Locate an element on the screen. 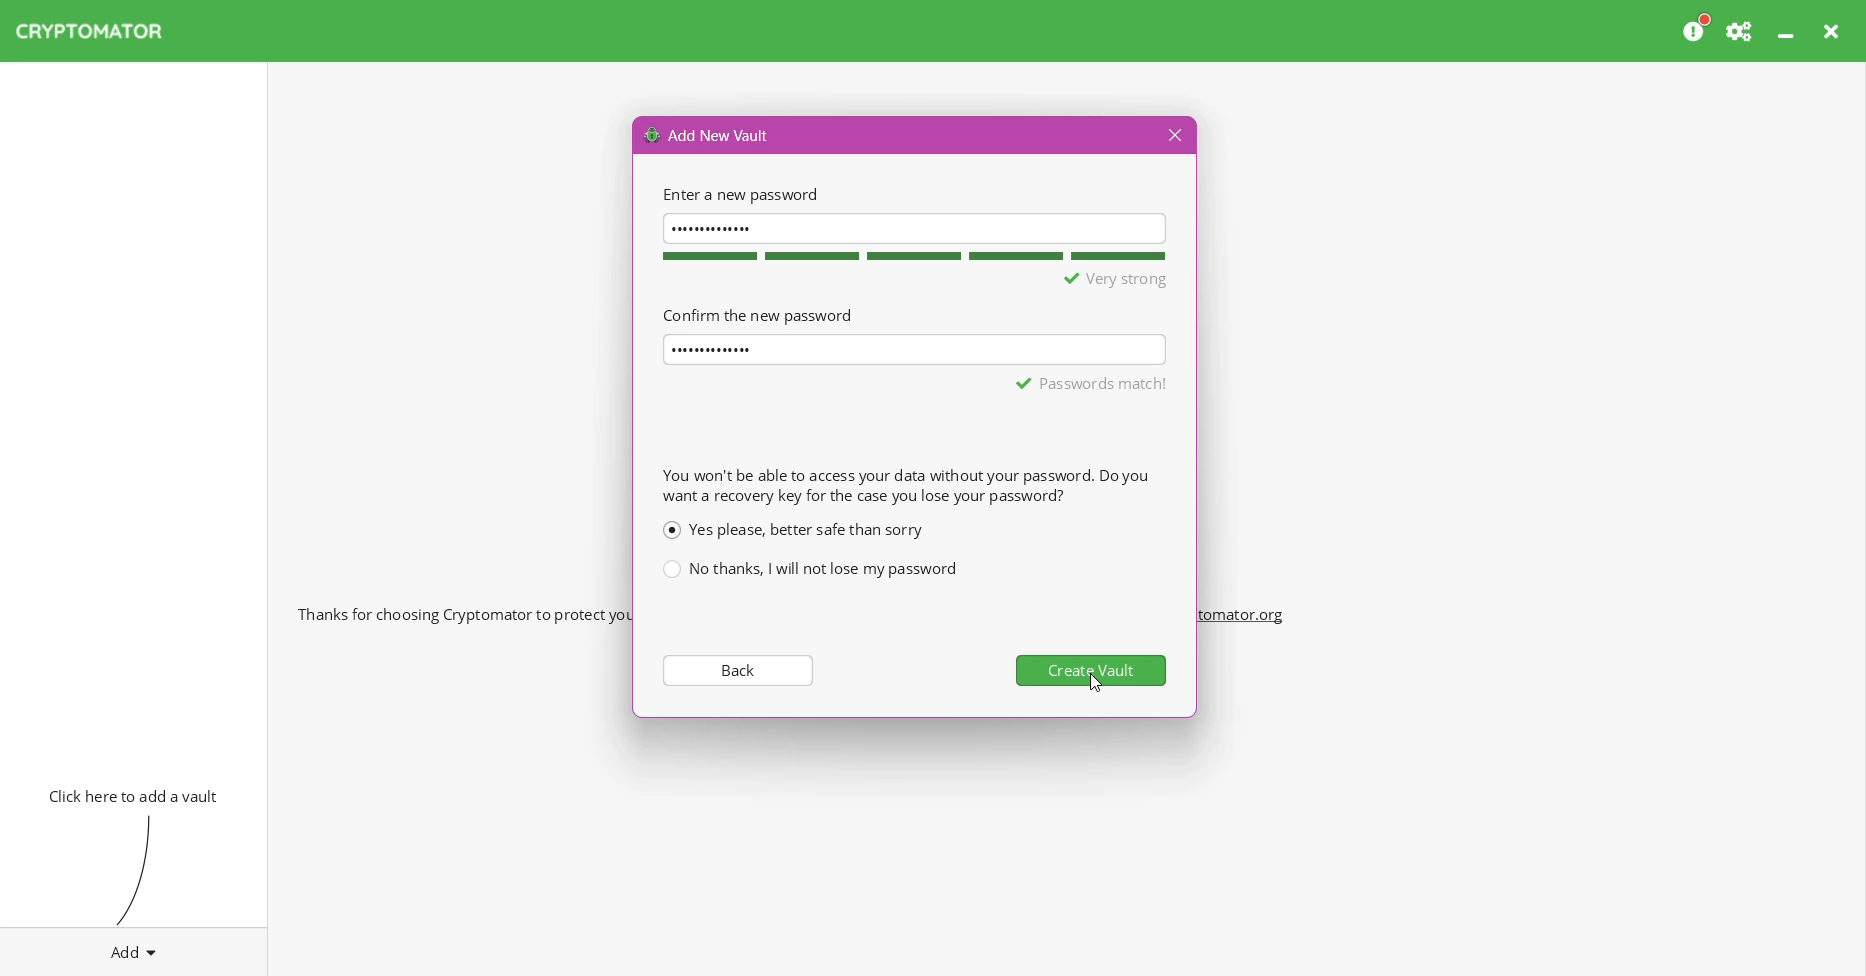 The height and width of the screenshot is (976, 1866). Yes please, better safe than sorry is located at coordinates (792, 529).